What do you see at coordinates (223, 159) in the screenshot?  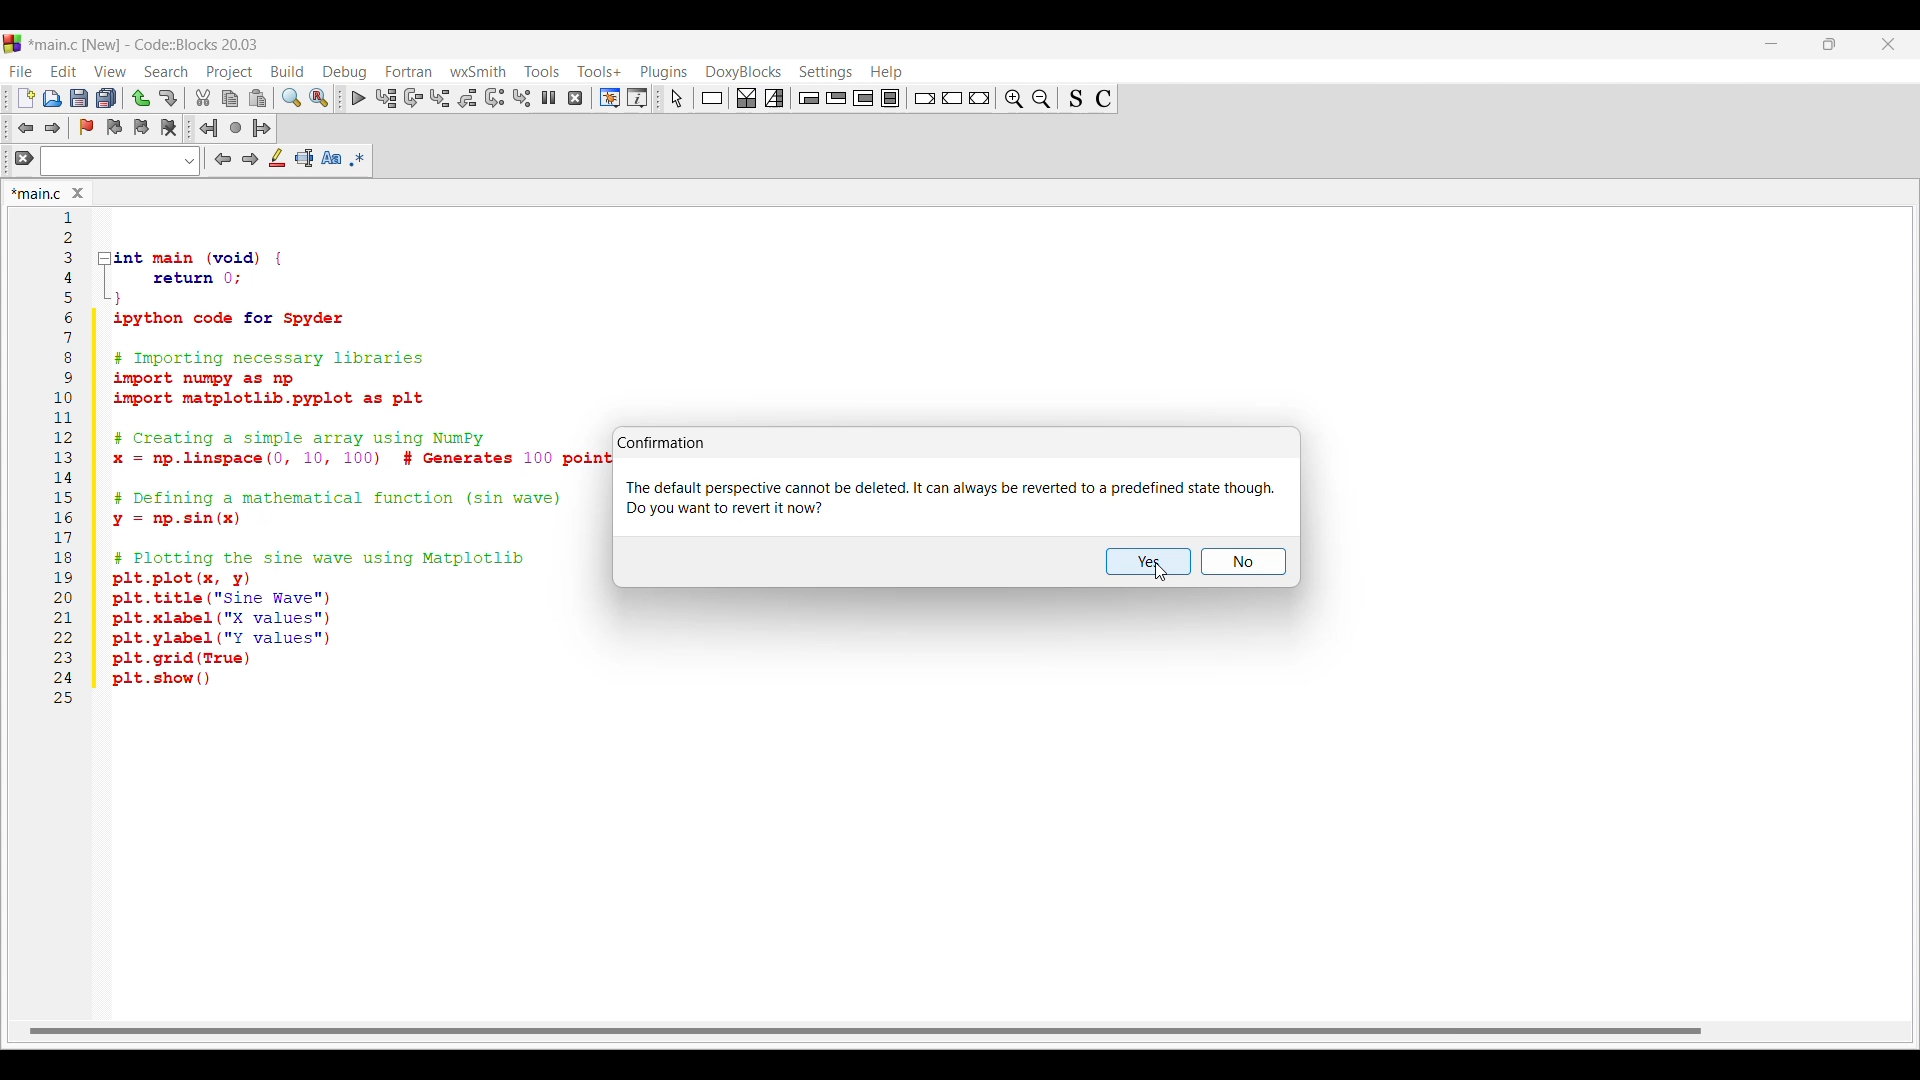 I see `Previous` at bounding box center [223, 159].